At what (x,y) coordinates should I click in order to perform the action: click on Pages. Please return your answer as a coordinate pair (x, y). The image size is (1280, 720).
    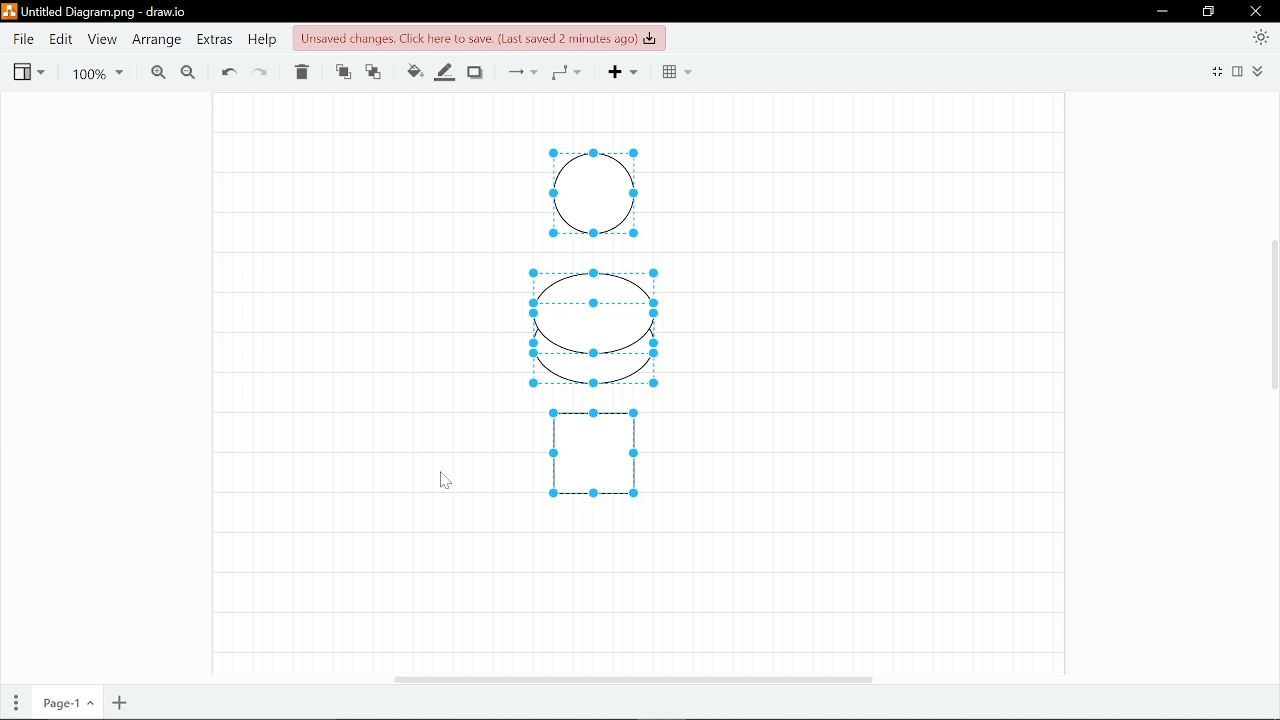
    Looking at the image, I should click on (16, 701).